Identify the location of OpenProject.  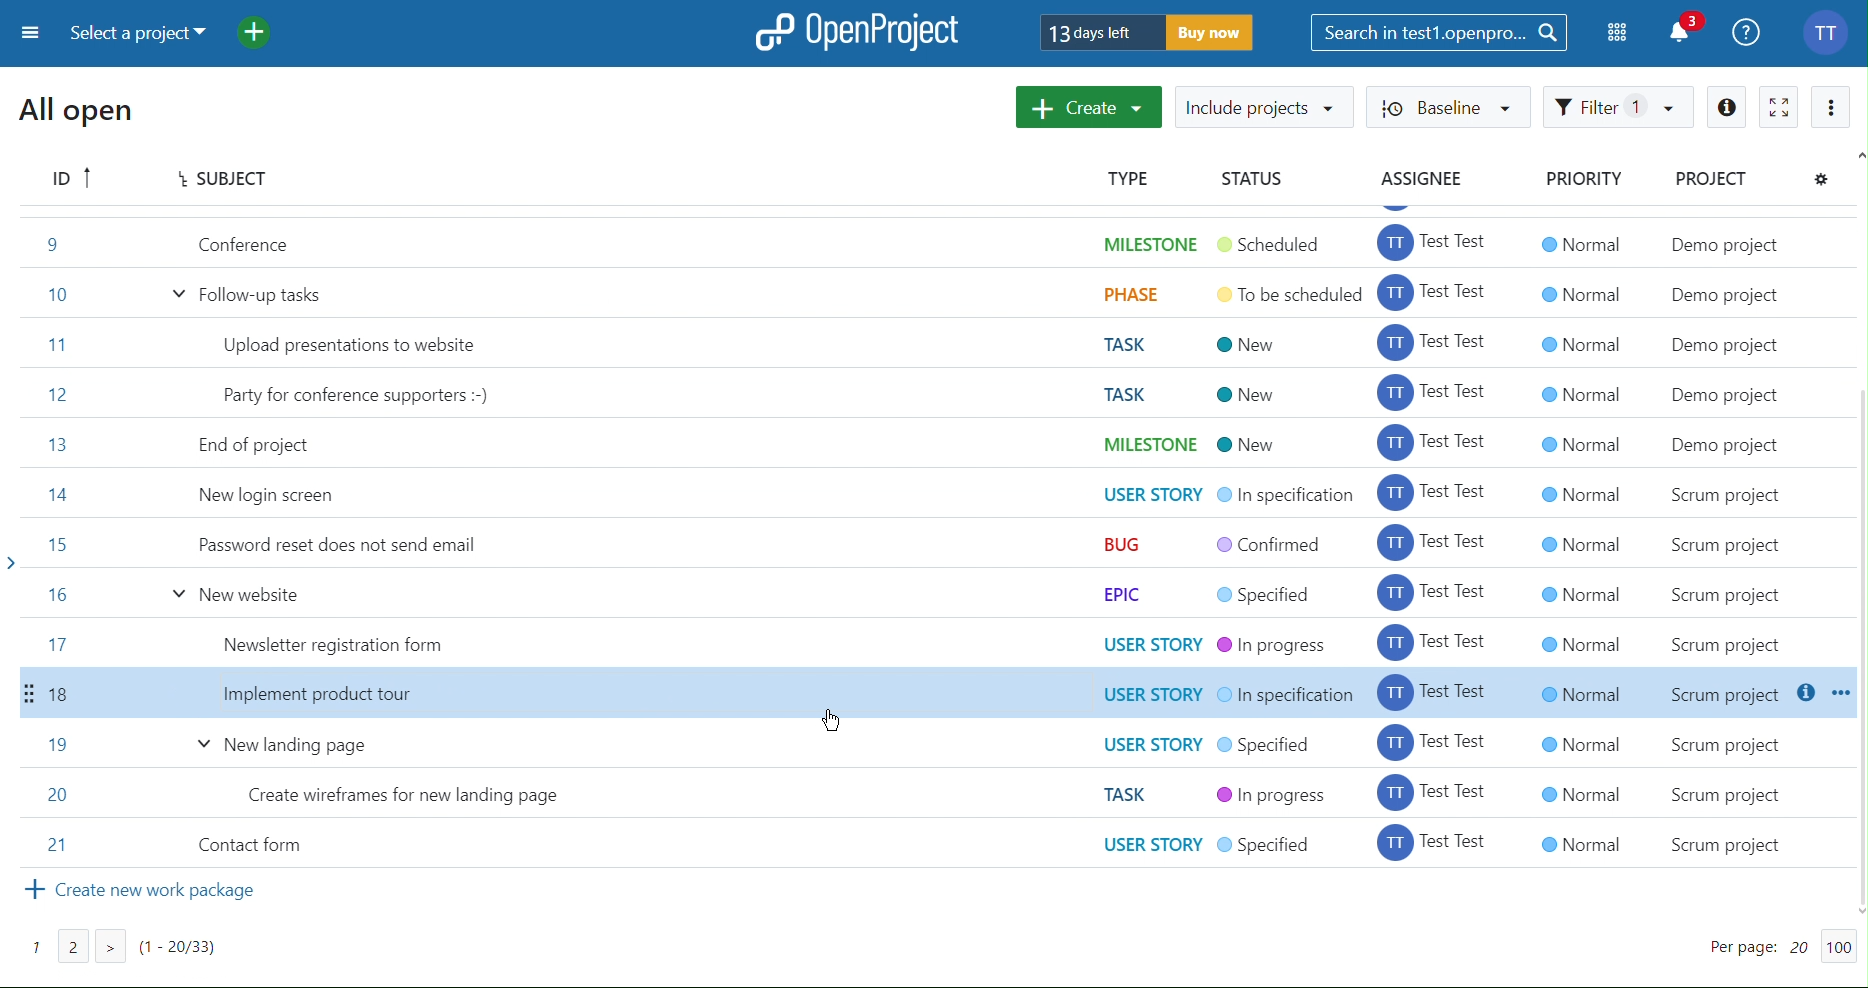
(859, 31).